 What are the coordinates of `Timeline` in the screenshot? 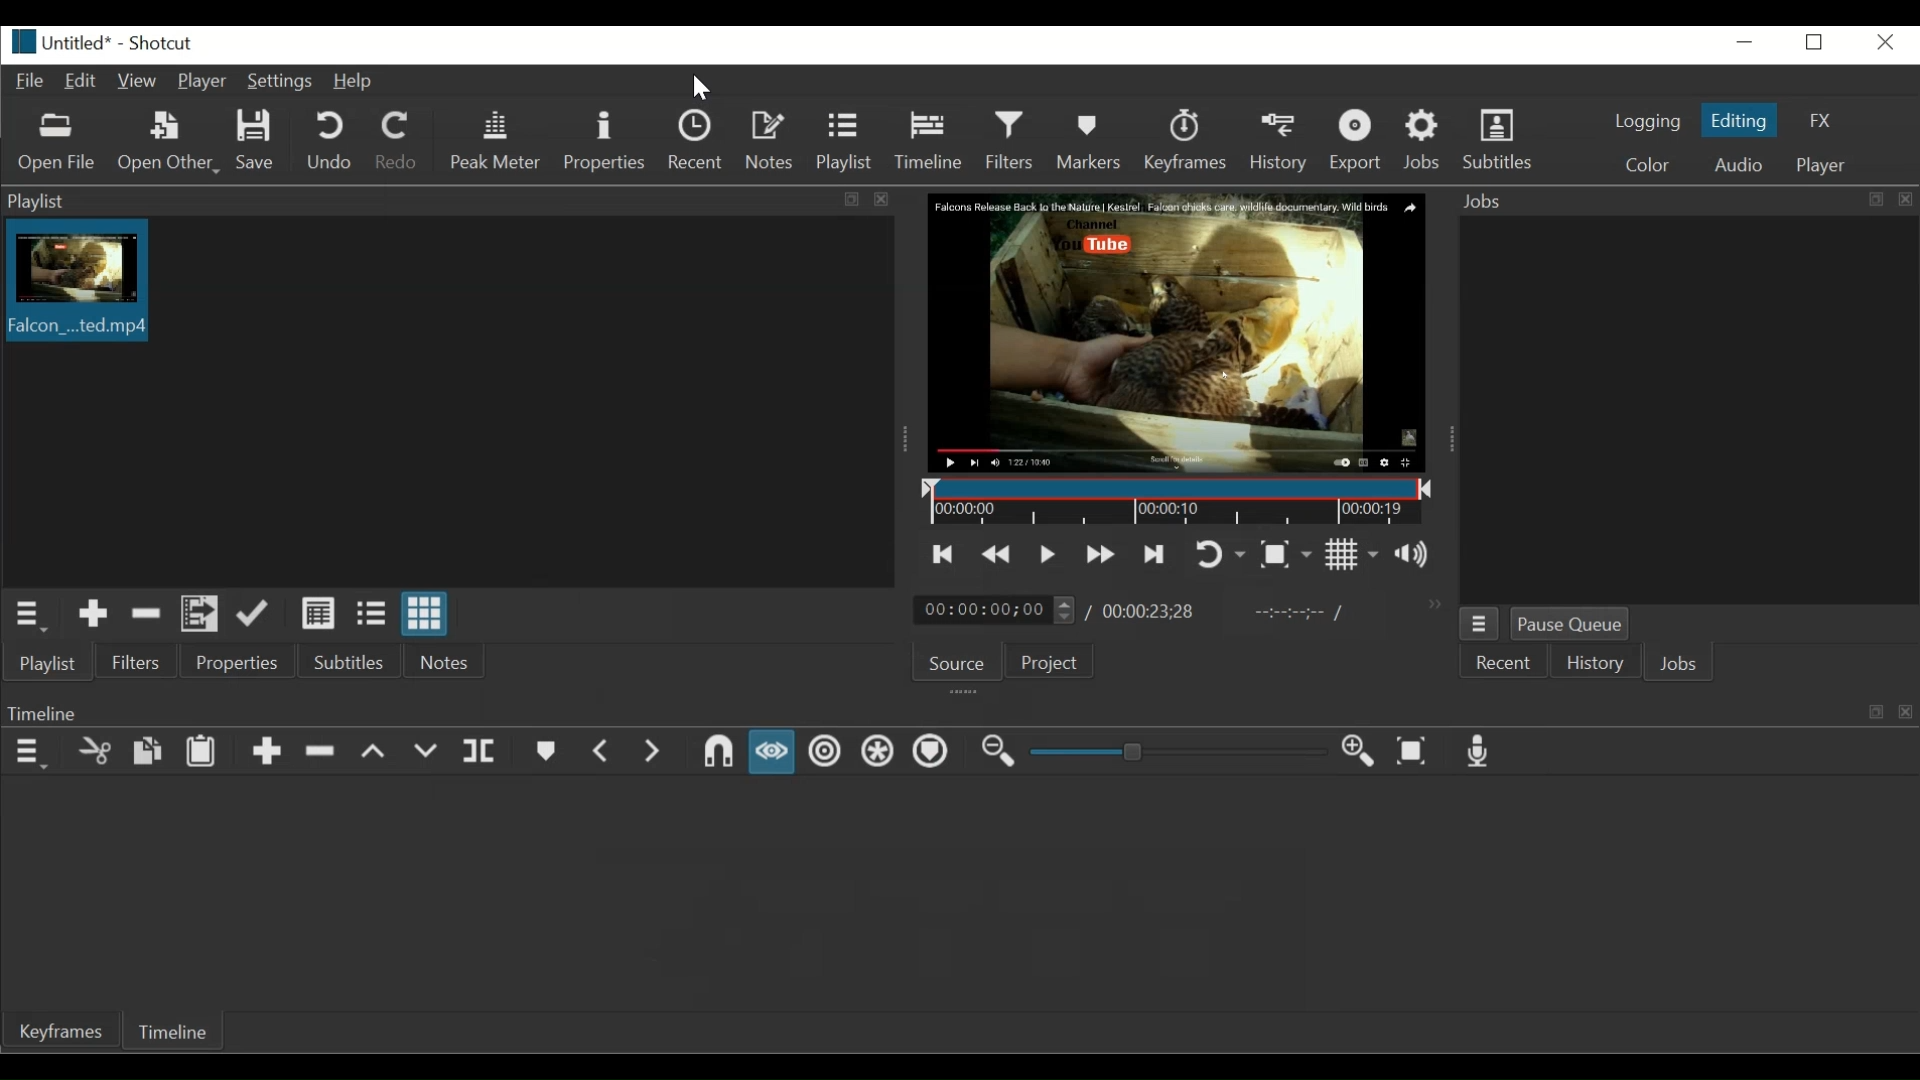 It's located at (169, 1033).